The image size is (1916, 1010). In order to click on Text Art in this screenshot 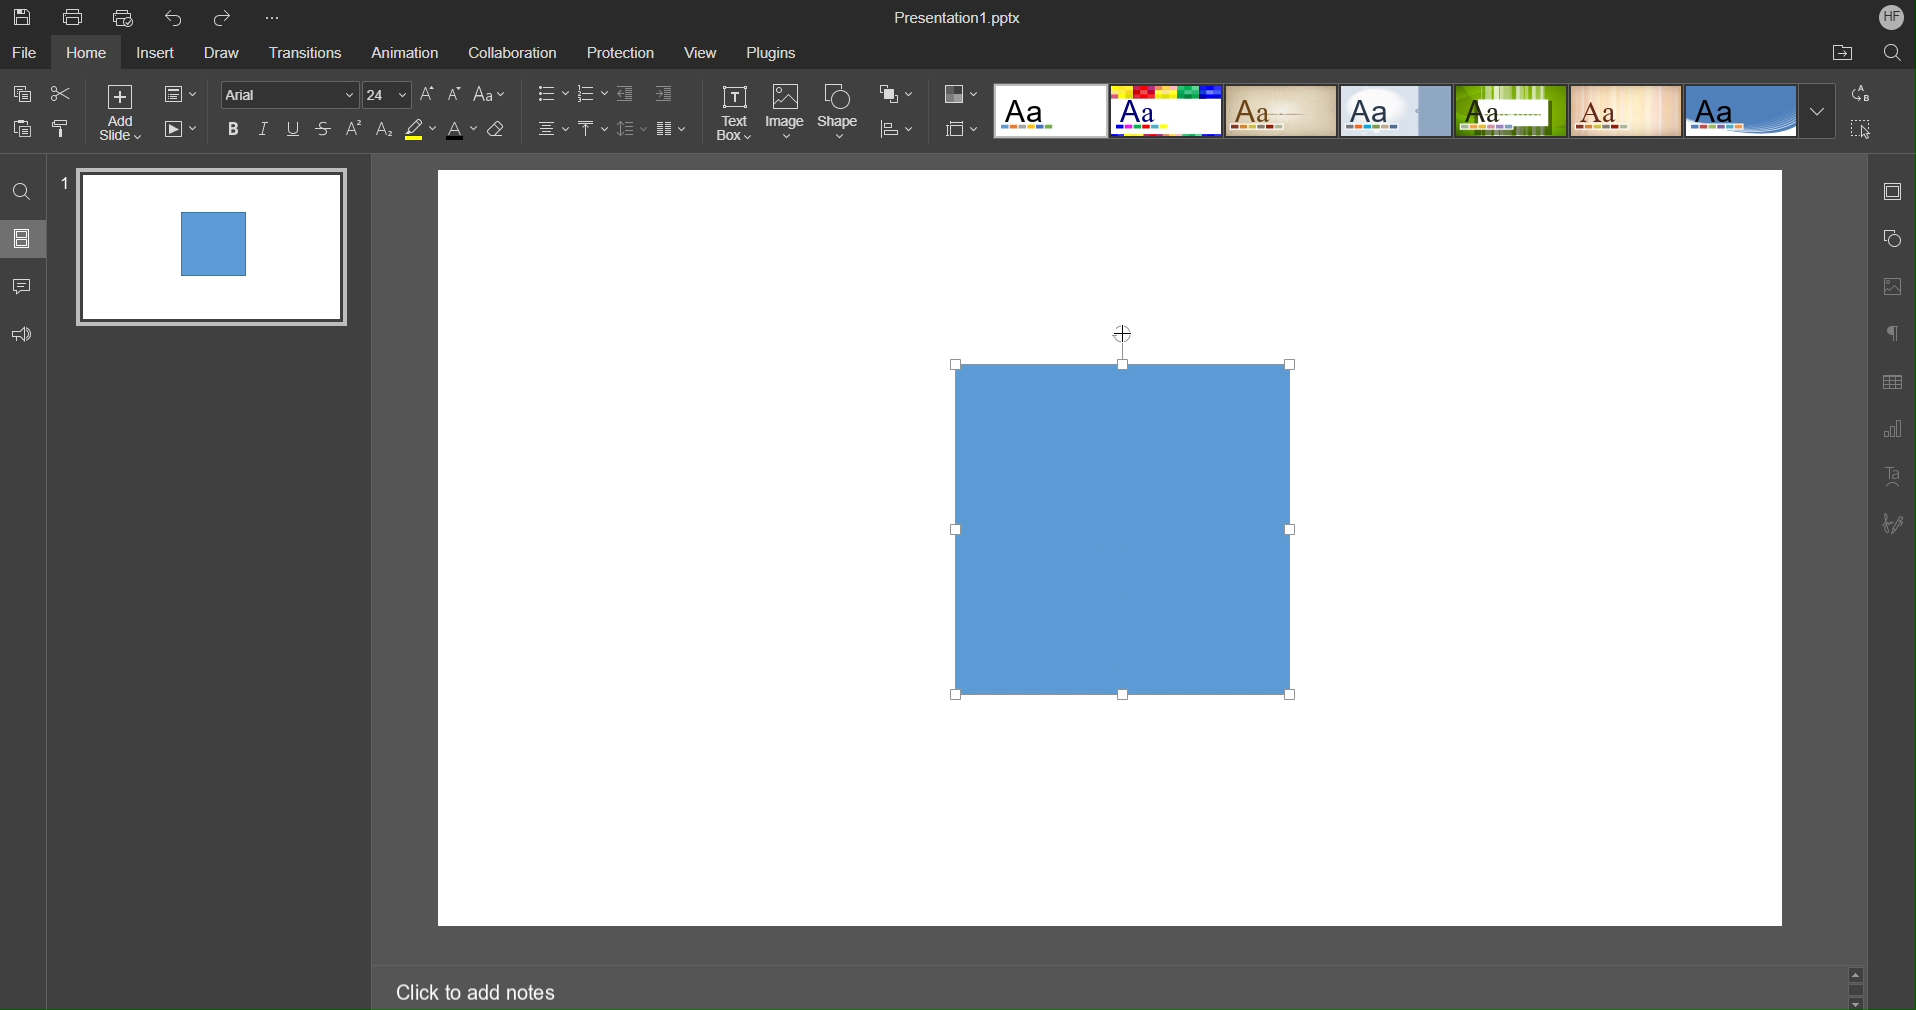, I will do `click(1892, 477)`.